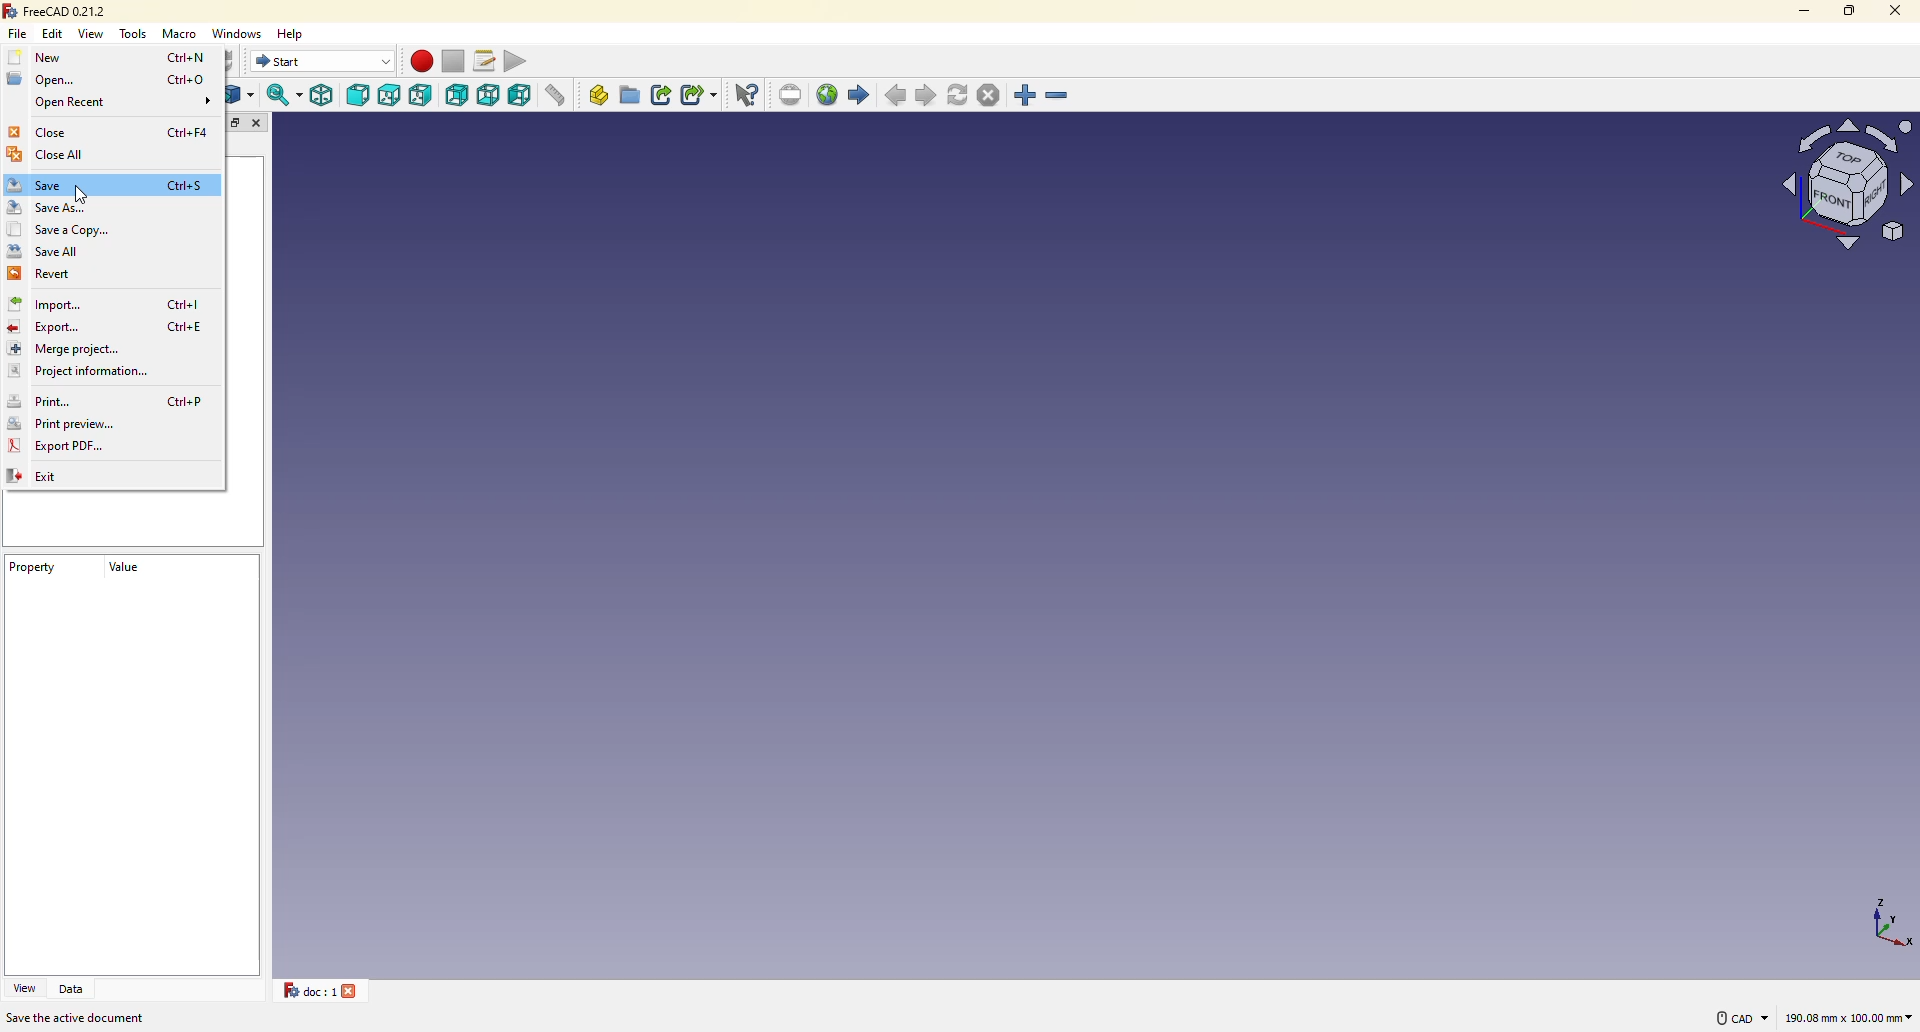 The width and height of the screenshot is (1920, 1032). What do you see at coordinates (1059, 97) in the screenshot?
I see `zoom out` at bounding box center [1059, 97].